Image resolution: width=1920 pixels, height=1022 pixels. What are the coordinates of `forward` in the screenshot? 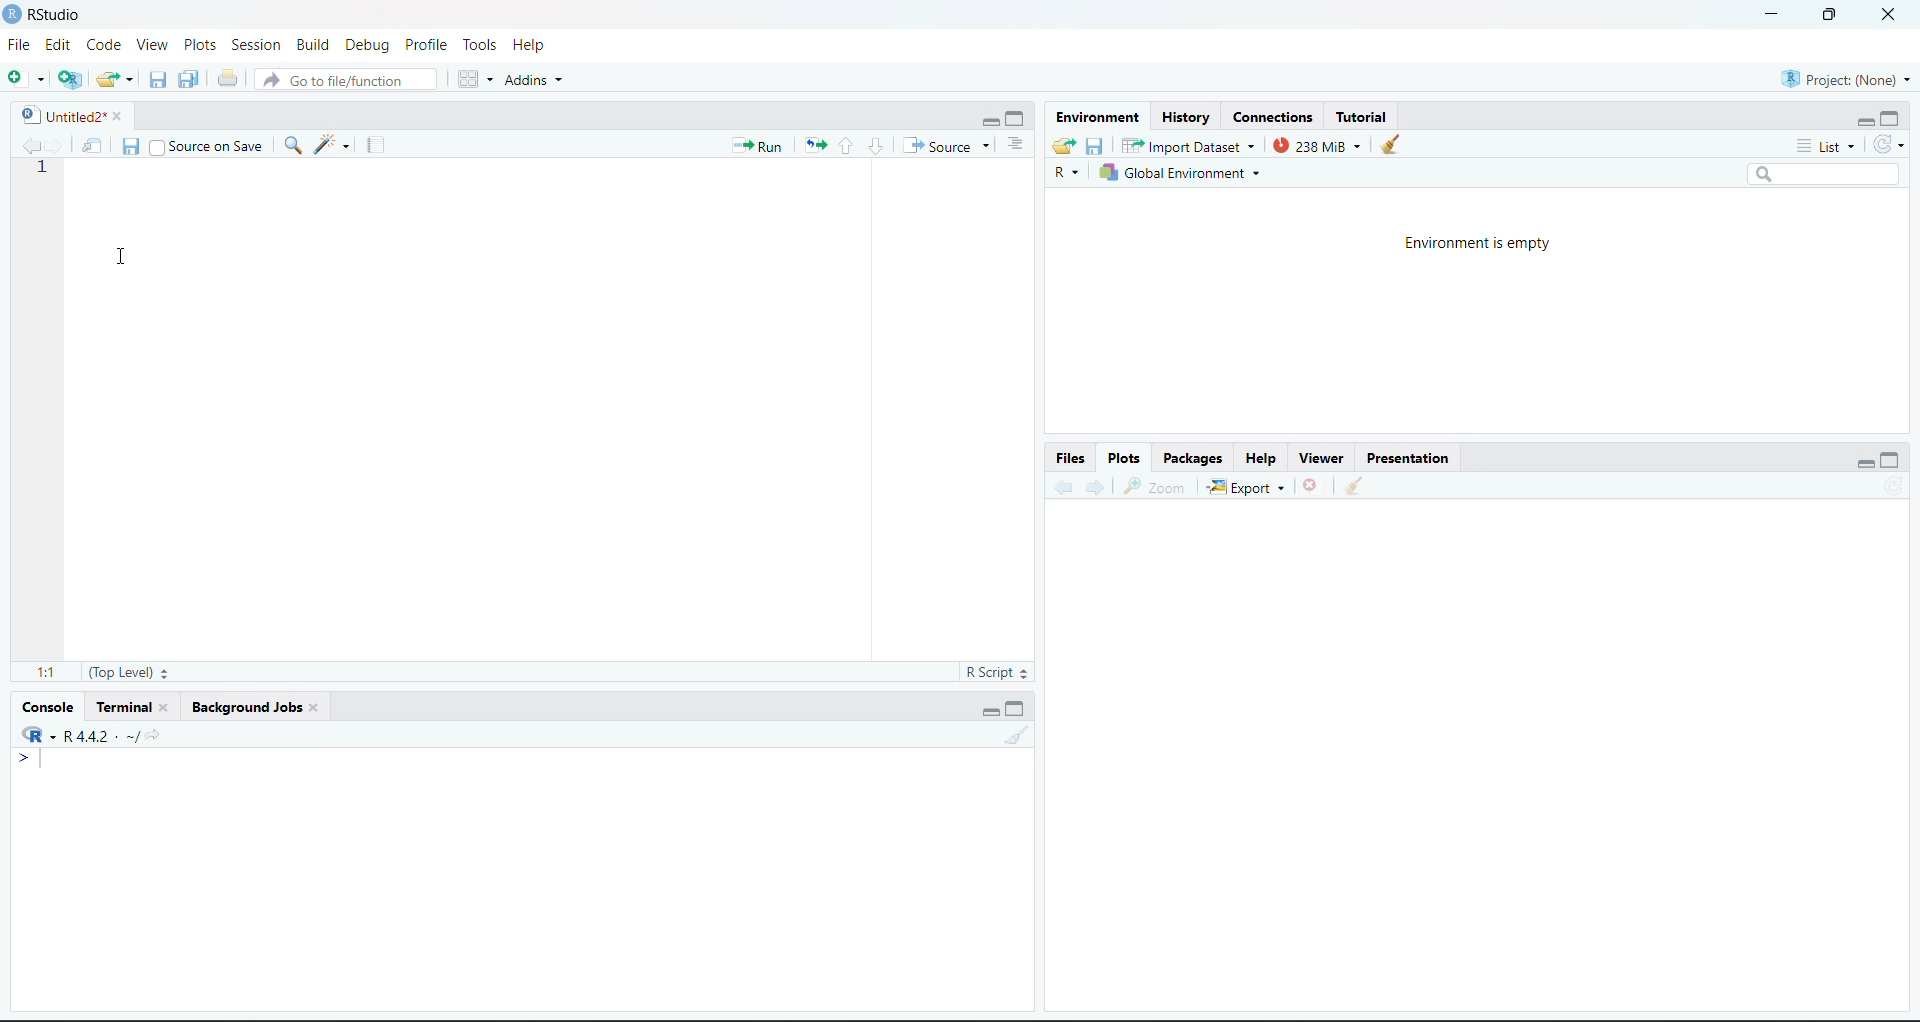 It's located at (56, 145).